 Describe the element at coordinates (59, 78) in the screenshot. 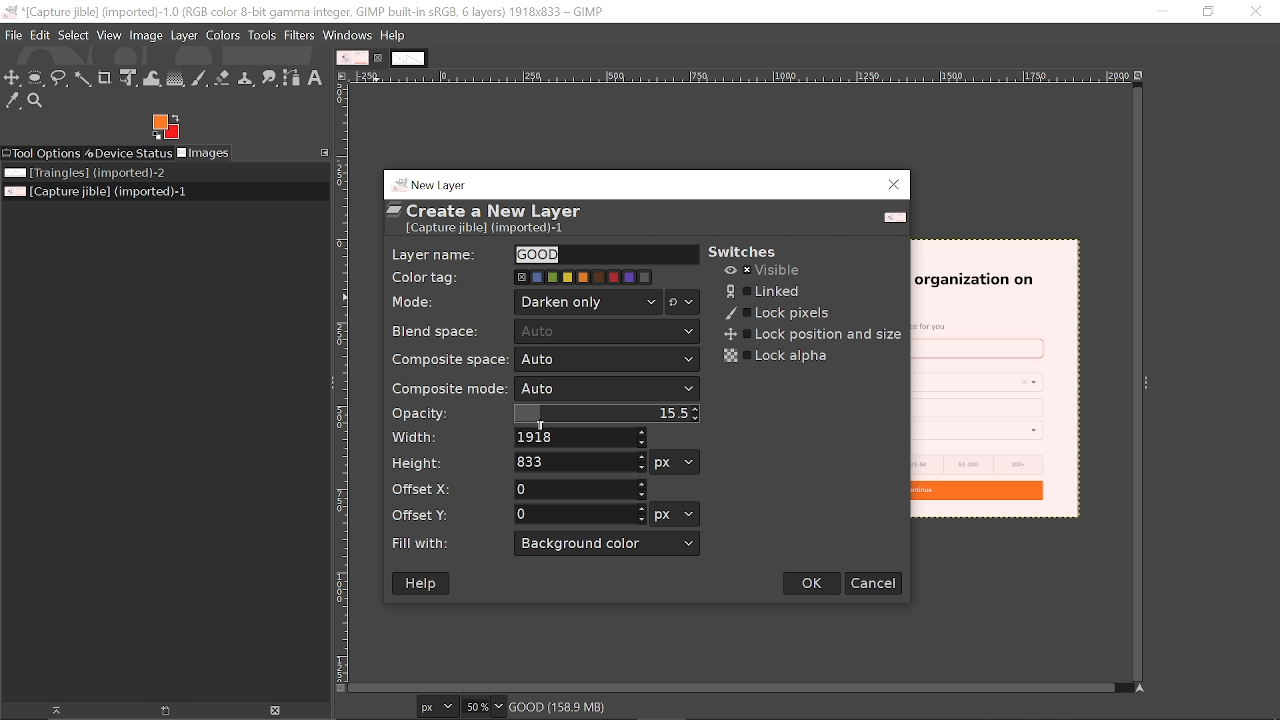

I see `Free select tool` at that location.